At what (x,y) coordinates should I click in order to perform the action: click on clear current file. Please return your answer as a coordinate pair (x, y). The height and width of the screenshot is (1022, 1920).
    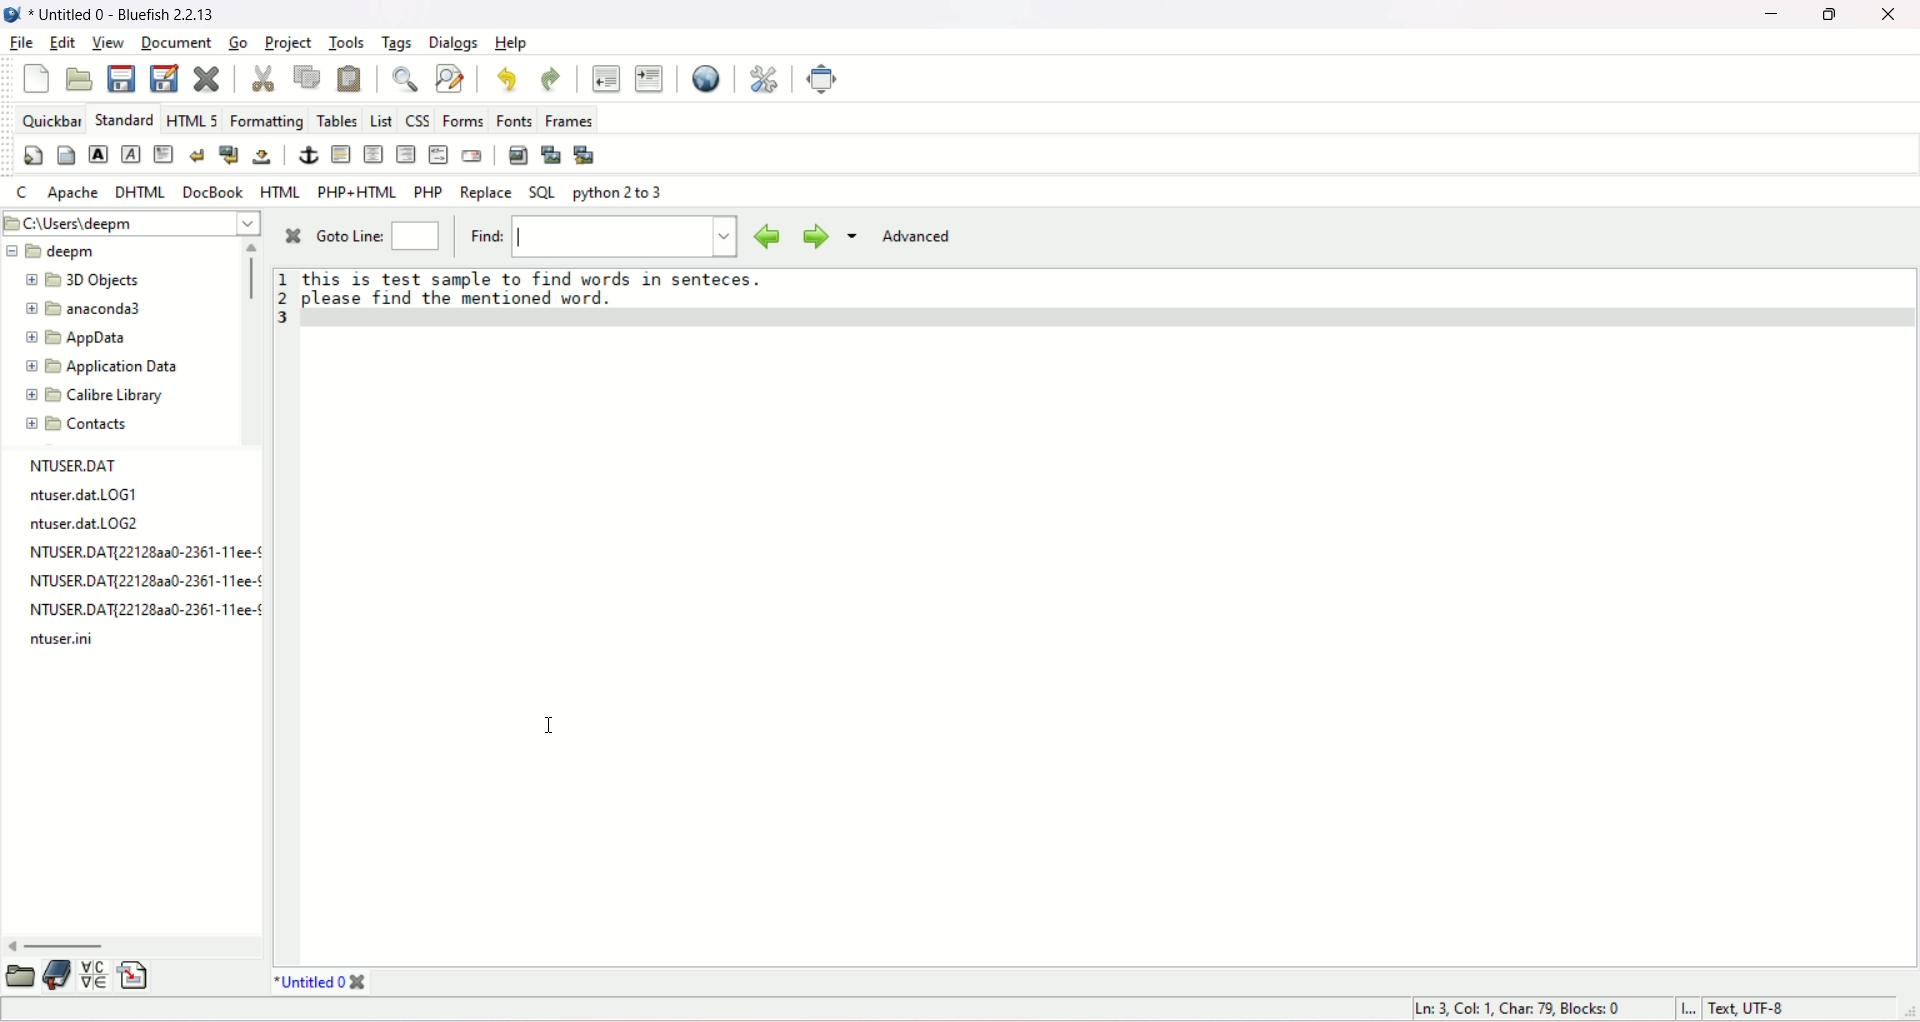
    Looking at the image, I should click on (207, 78).